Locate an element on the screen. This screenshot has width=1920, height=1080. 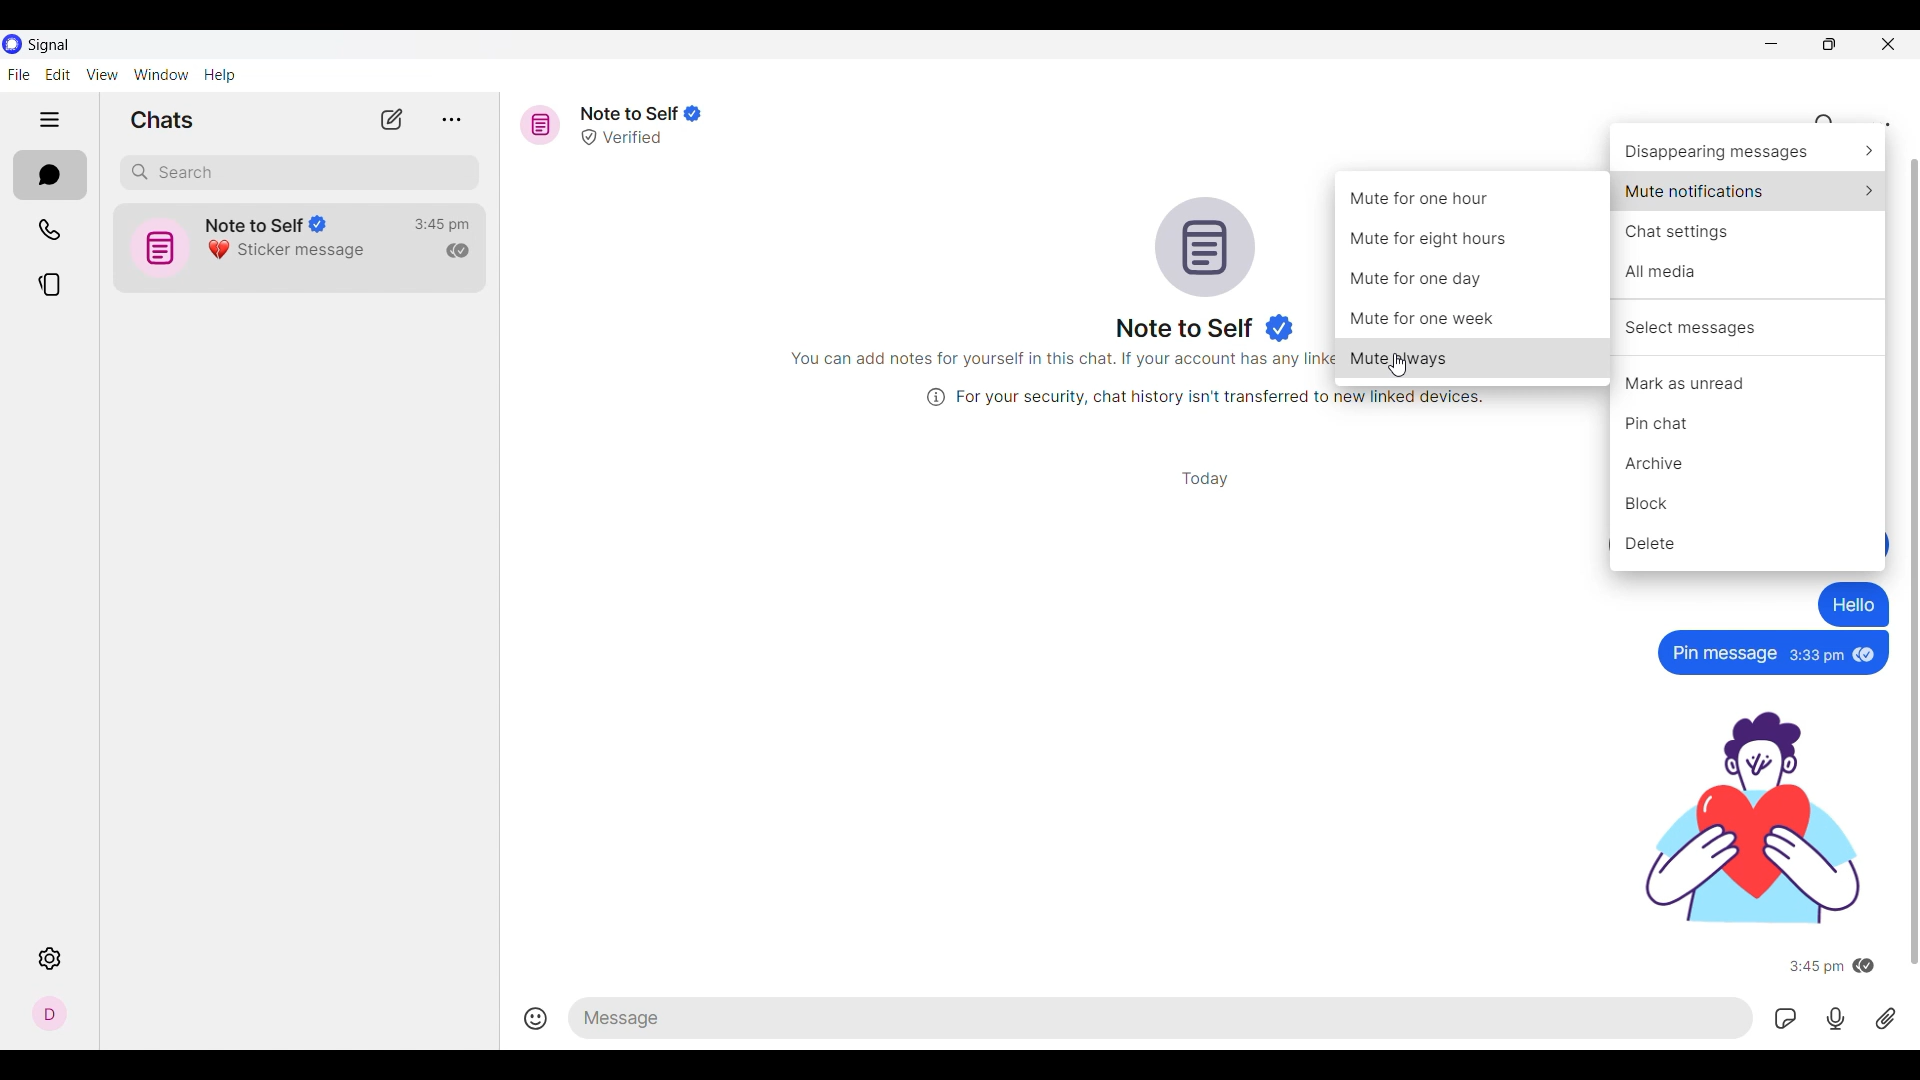
(i) For your security, chat history isn't transferred to new linked devices. is located at coordinates (1198, 397).